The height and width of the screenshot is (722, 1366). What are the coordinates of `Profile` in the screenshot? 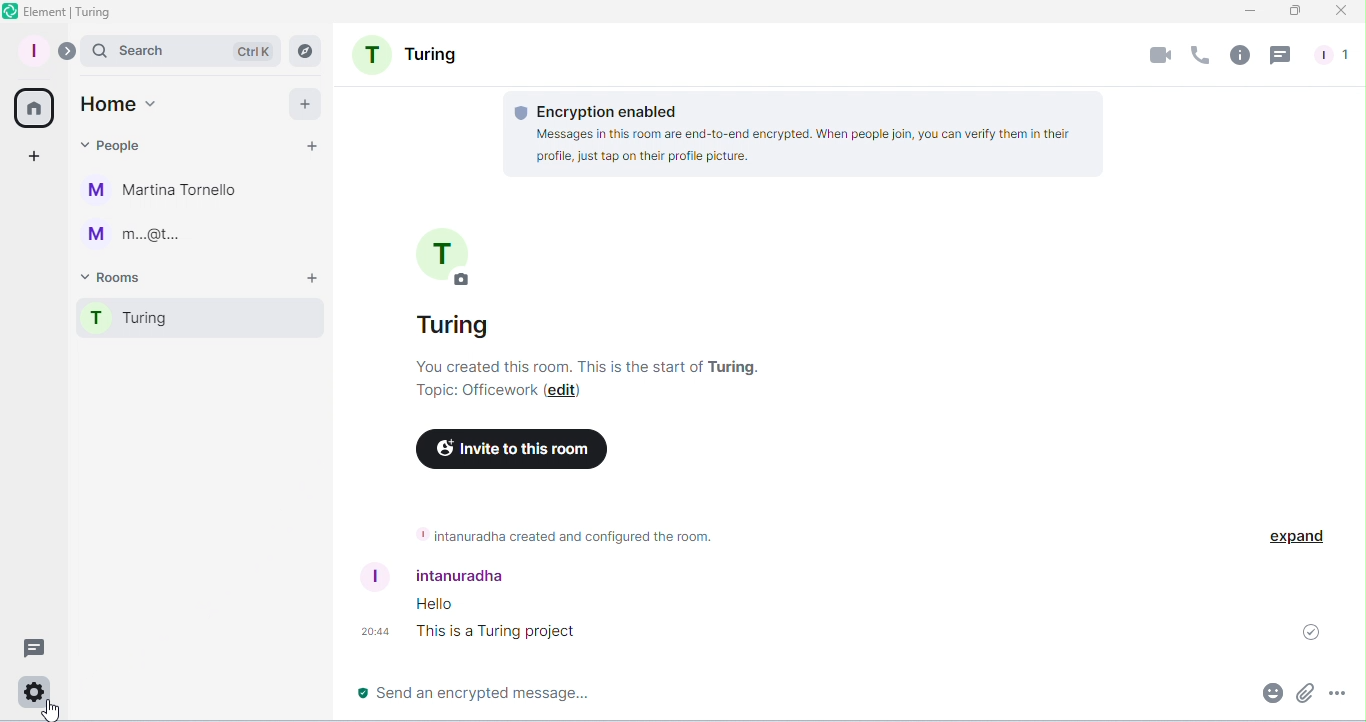 It's located at (34, 49).